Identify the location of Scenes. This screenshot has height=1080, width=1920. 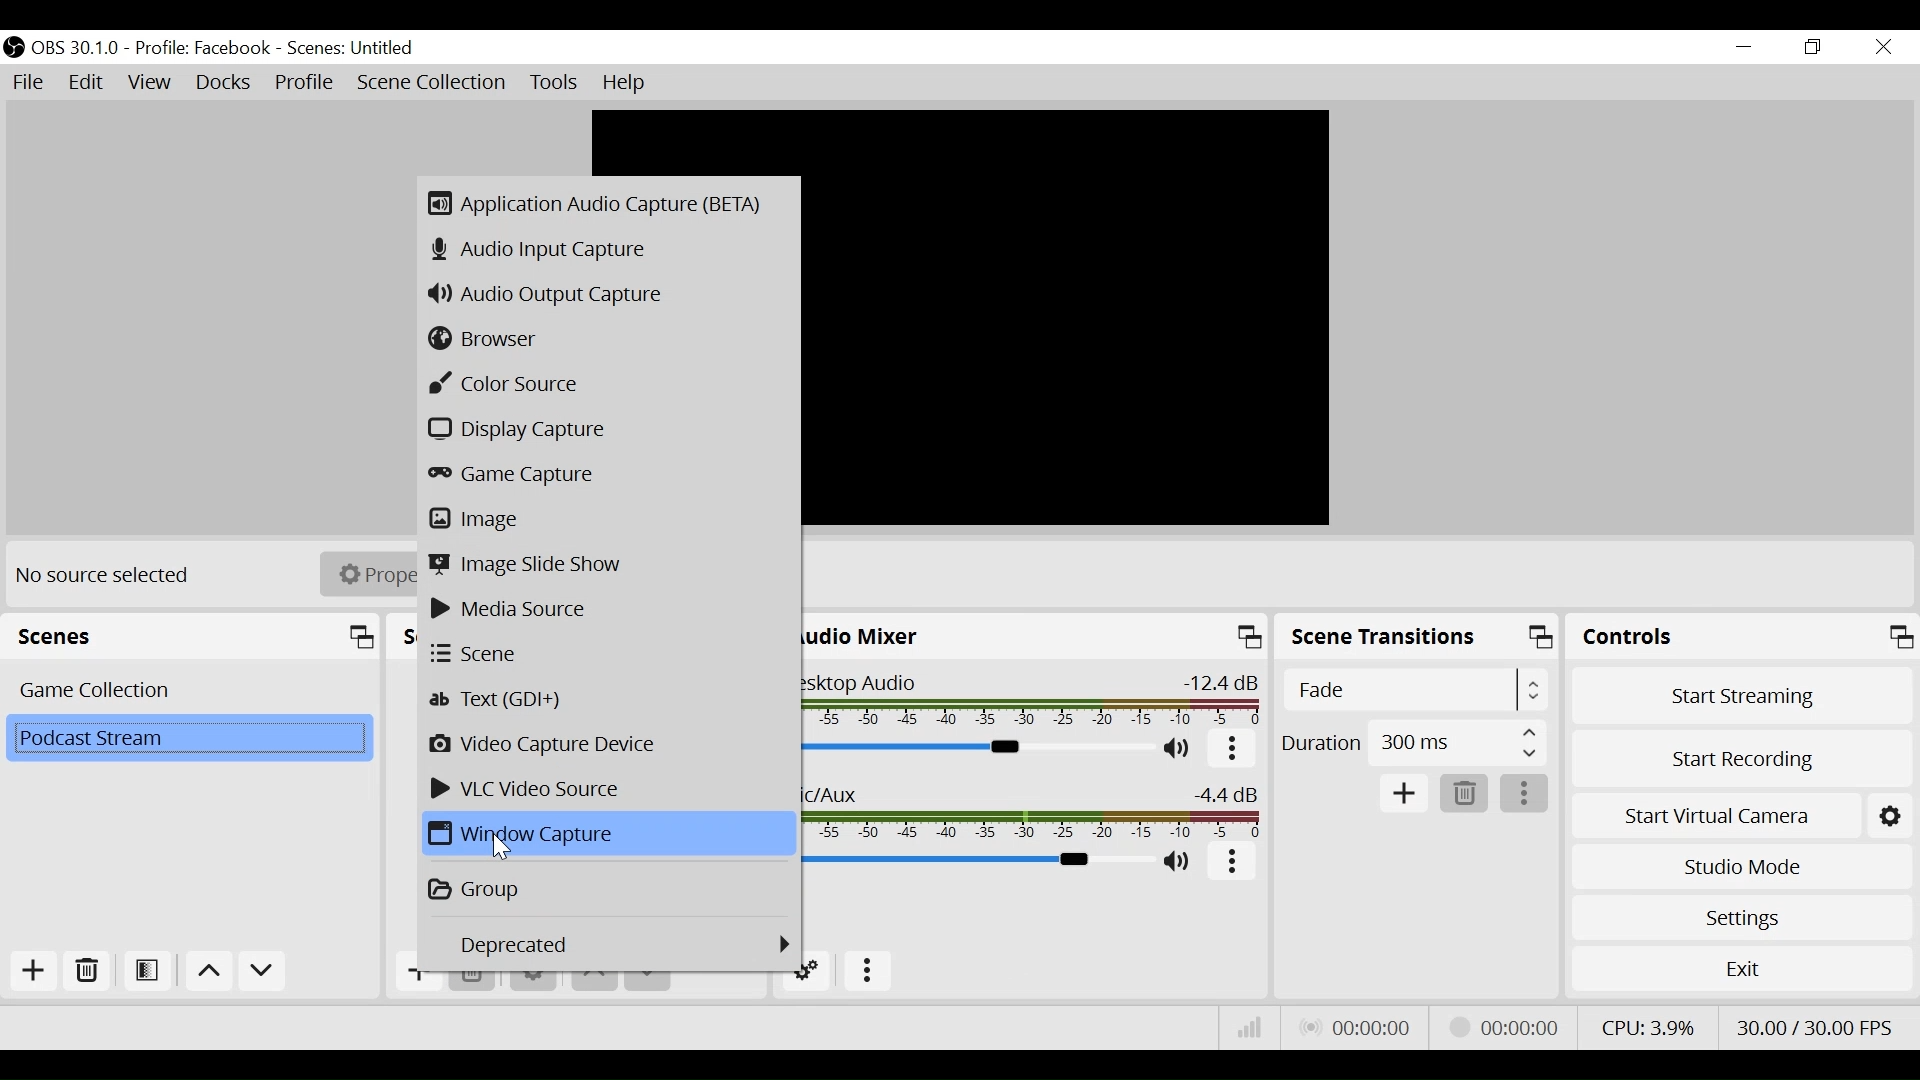
(193, 635).